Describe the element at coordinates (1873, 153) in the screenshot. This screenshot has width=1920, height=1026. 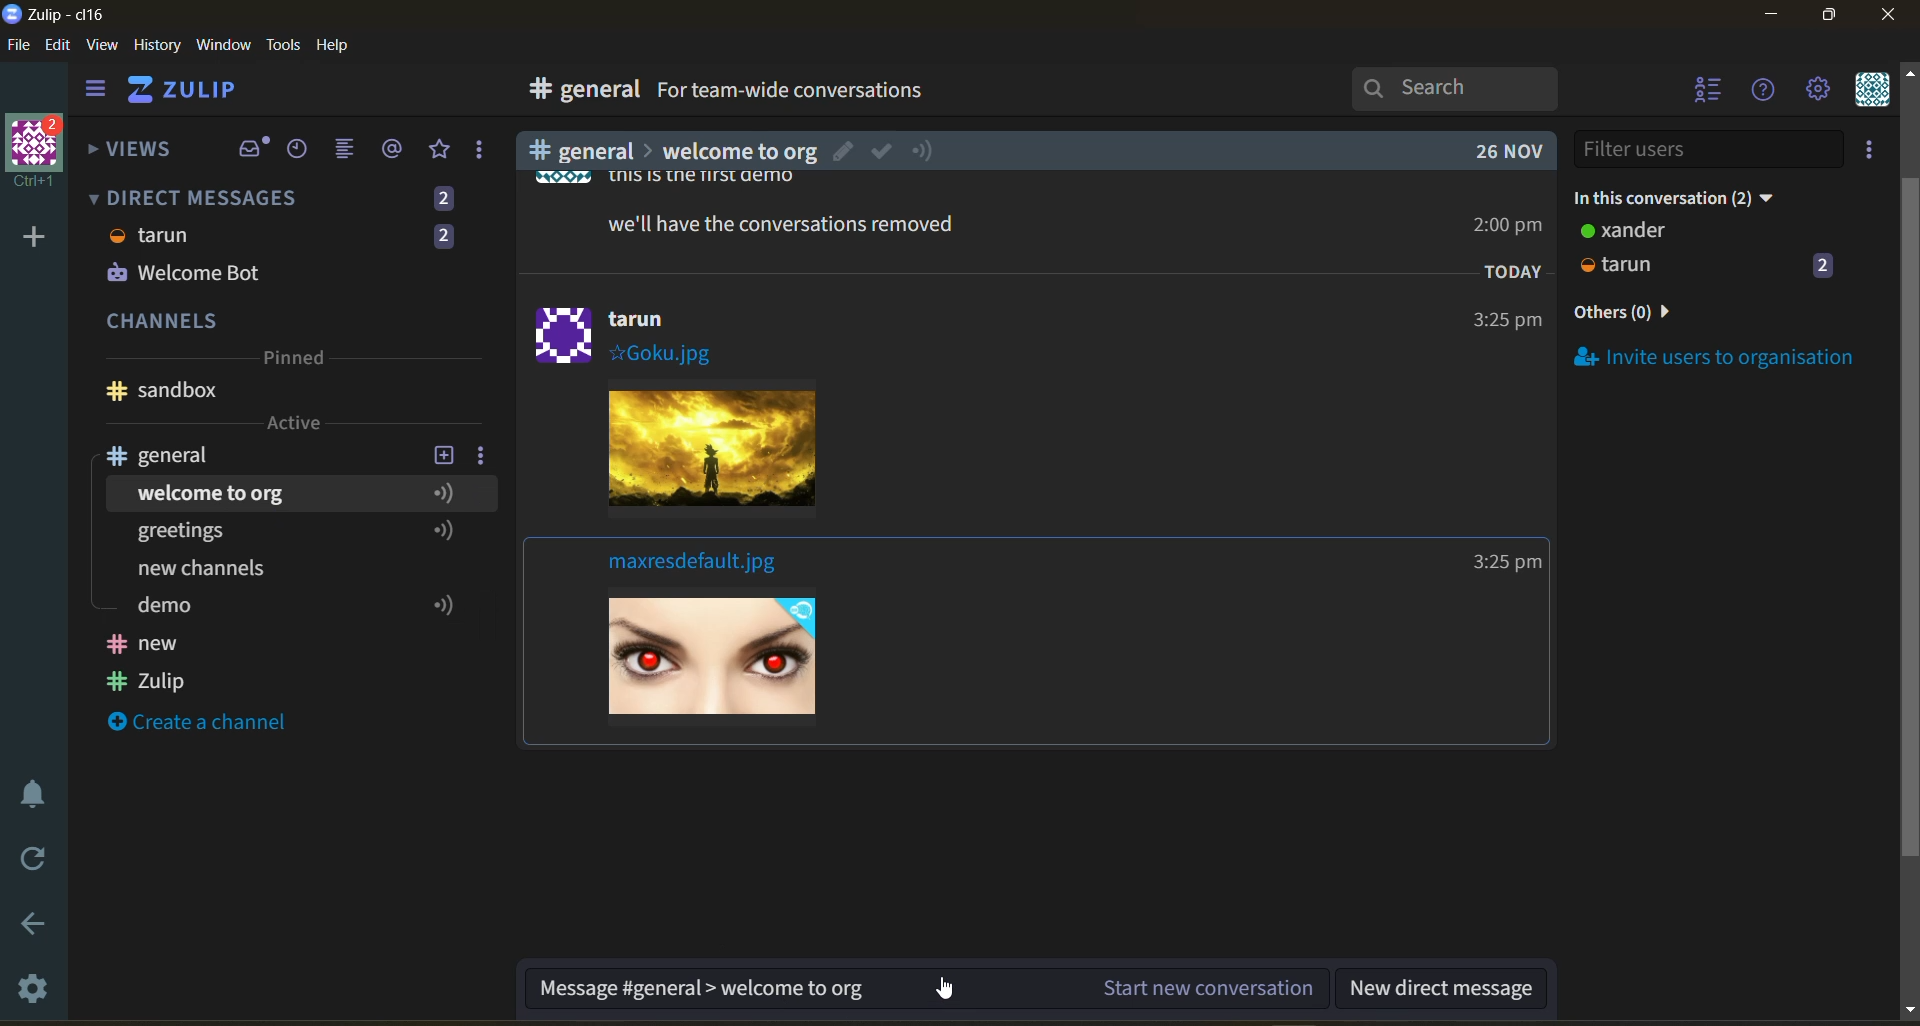
I see `invite users to organisation` at that location.